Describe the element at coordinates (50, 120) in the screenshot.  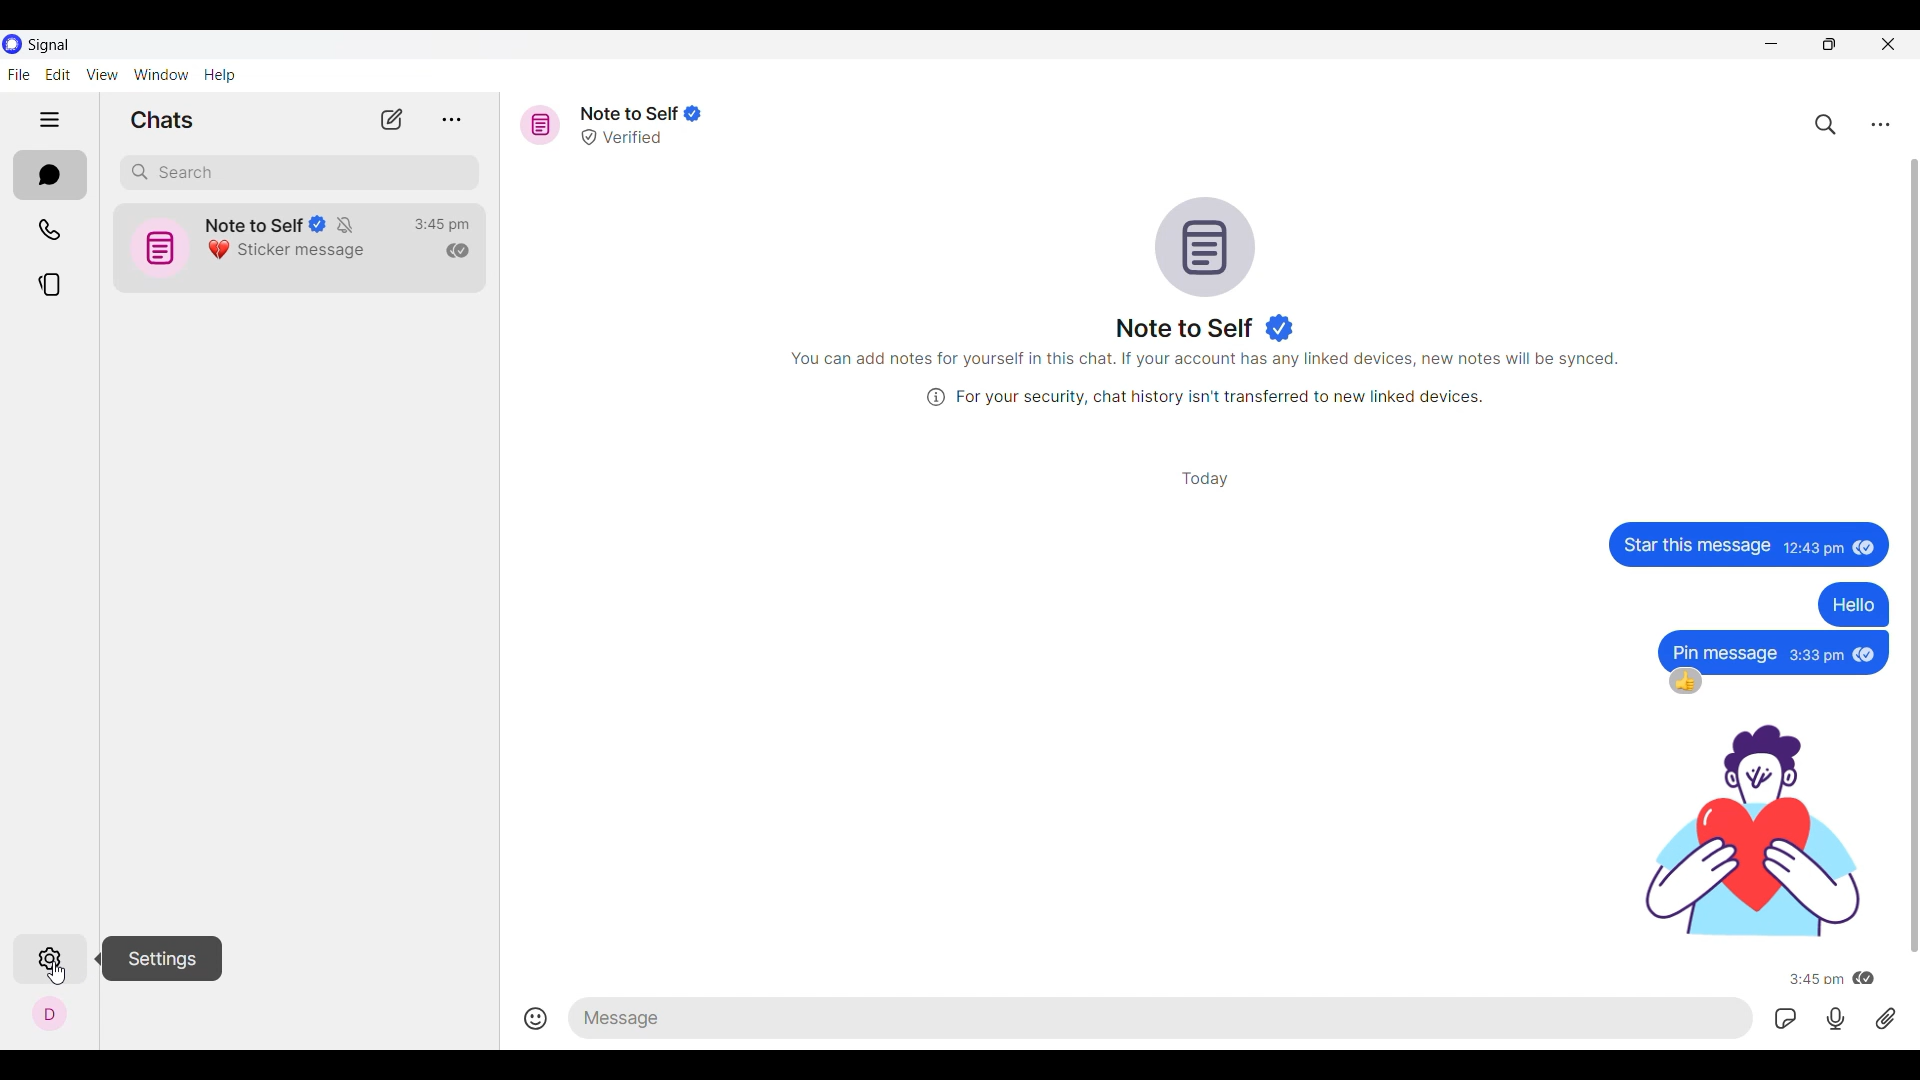
I see `Show/Hide left side panel` at that location.